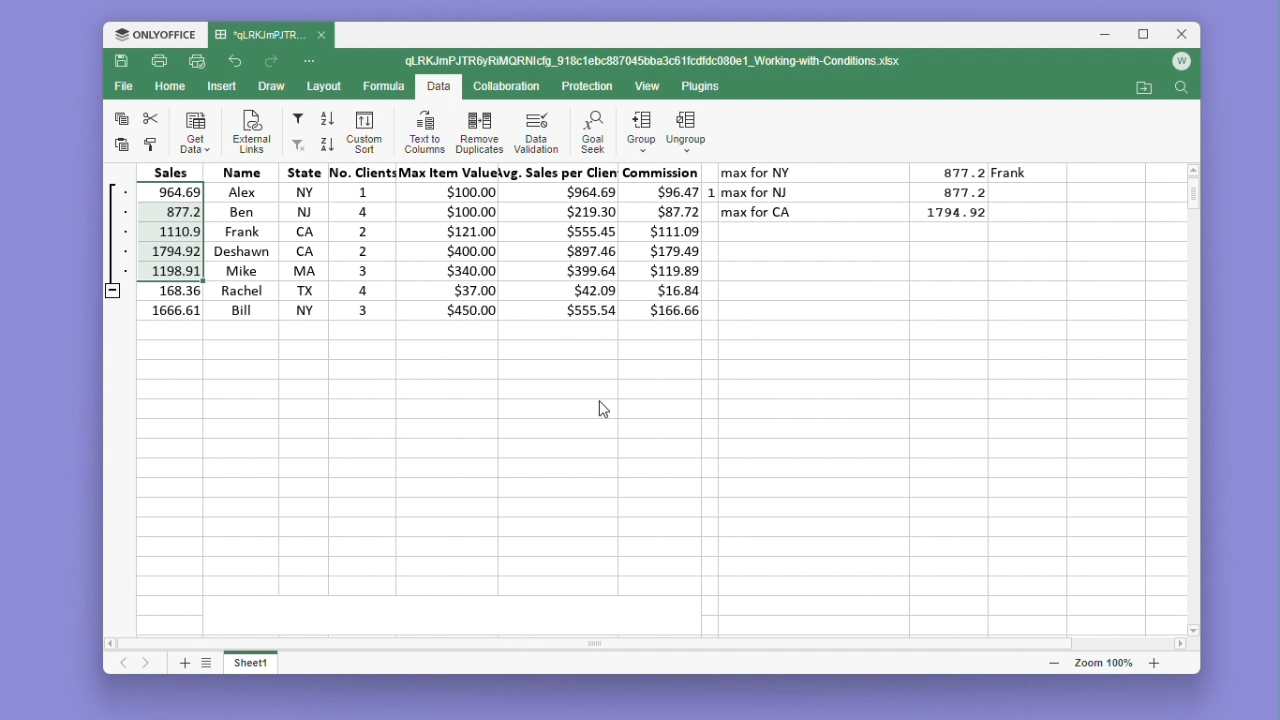  Describe the element at coordinates (1181, 89) in the screenshot. I see `Search` at that location.